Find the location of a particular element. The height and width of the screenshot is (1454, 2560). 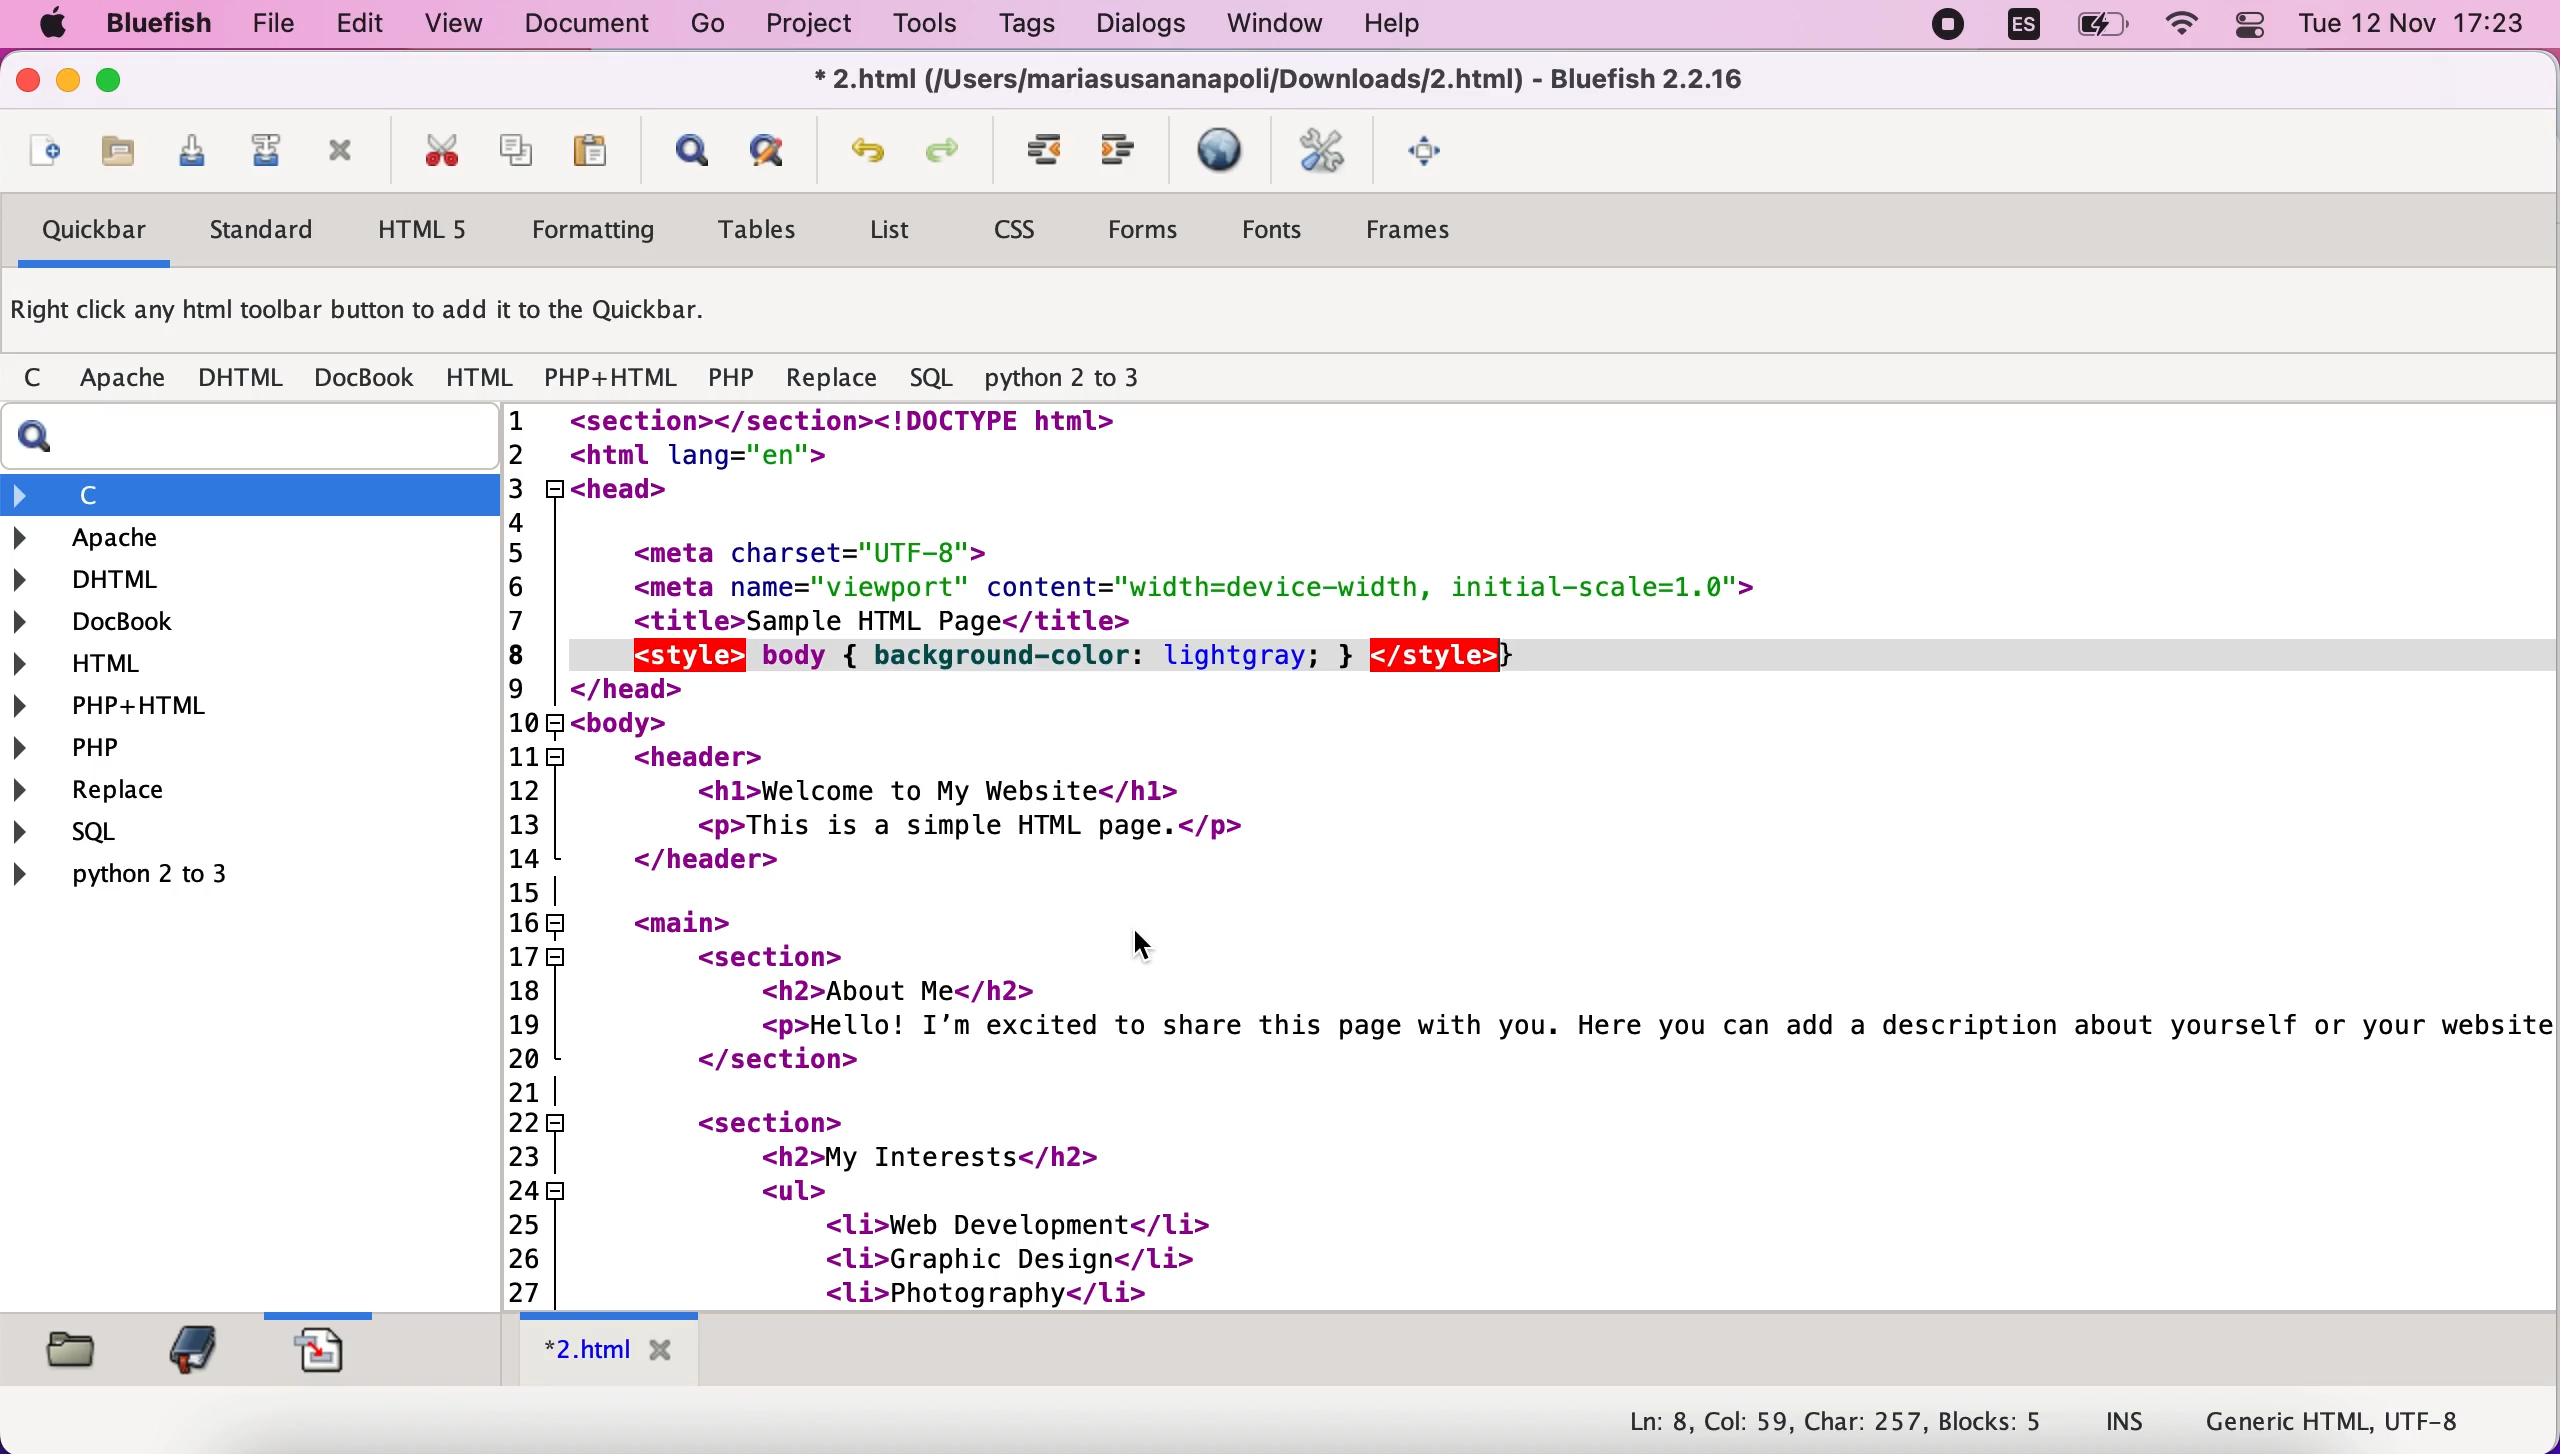

Ln: 8, Col: 59, Char: 257, Blocks: 5 is located at coordinates (1832, 1419).